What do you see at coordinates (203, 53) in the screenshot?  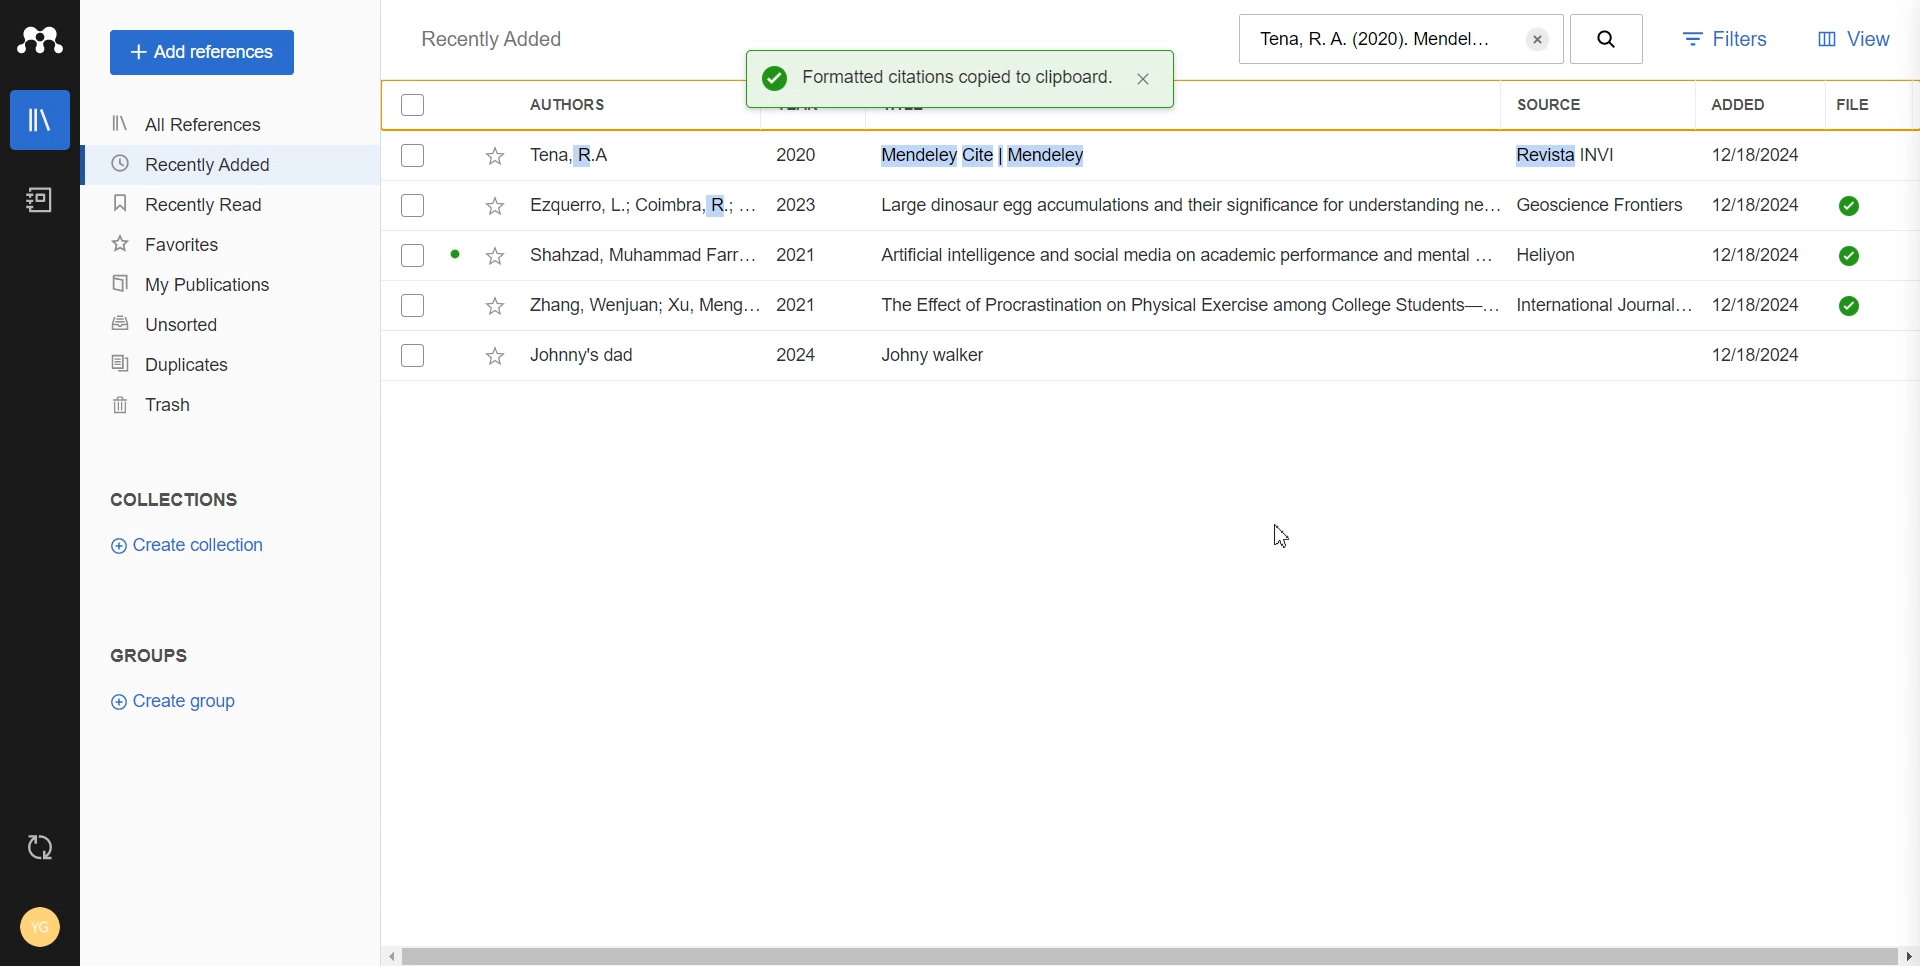 I see `Add References` at bounding box center [203, 53].